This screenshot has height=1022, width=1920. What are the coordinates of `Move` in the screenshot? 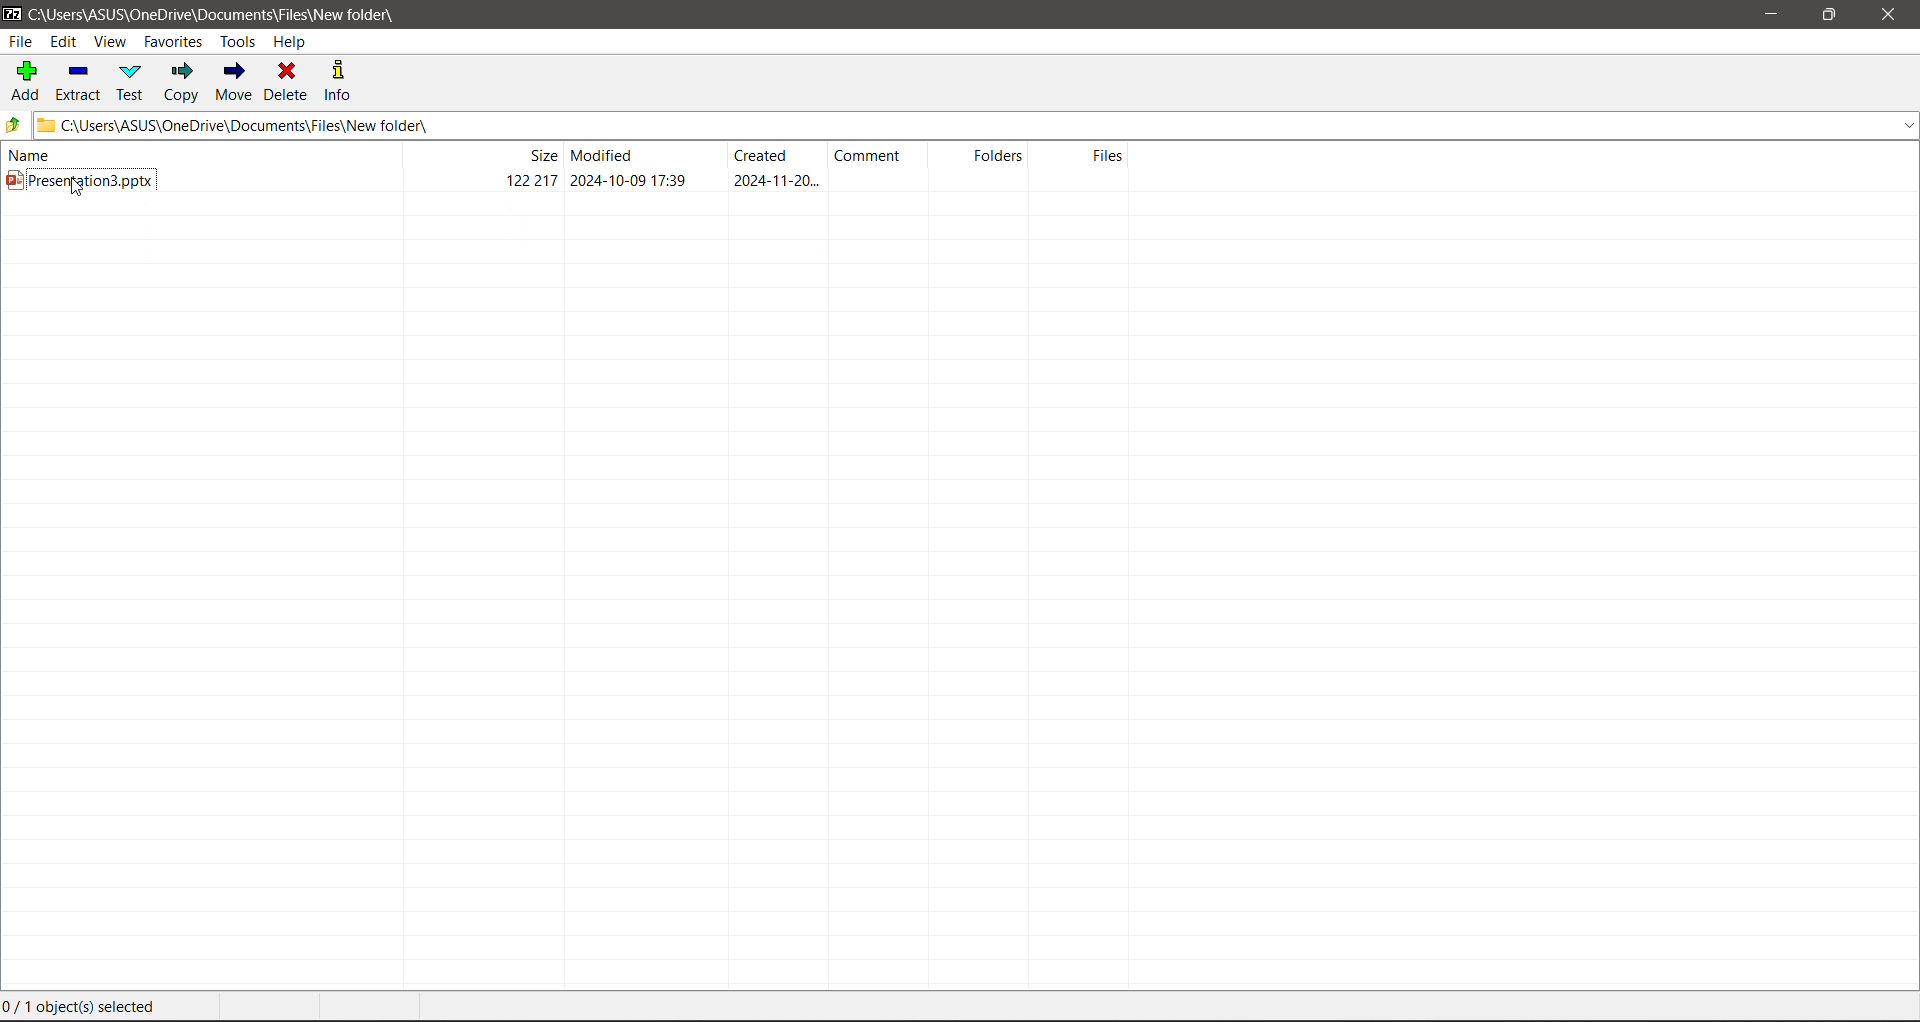 It's located at (234, 79).